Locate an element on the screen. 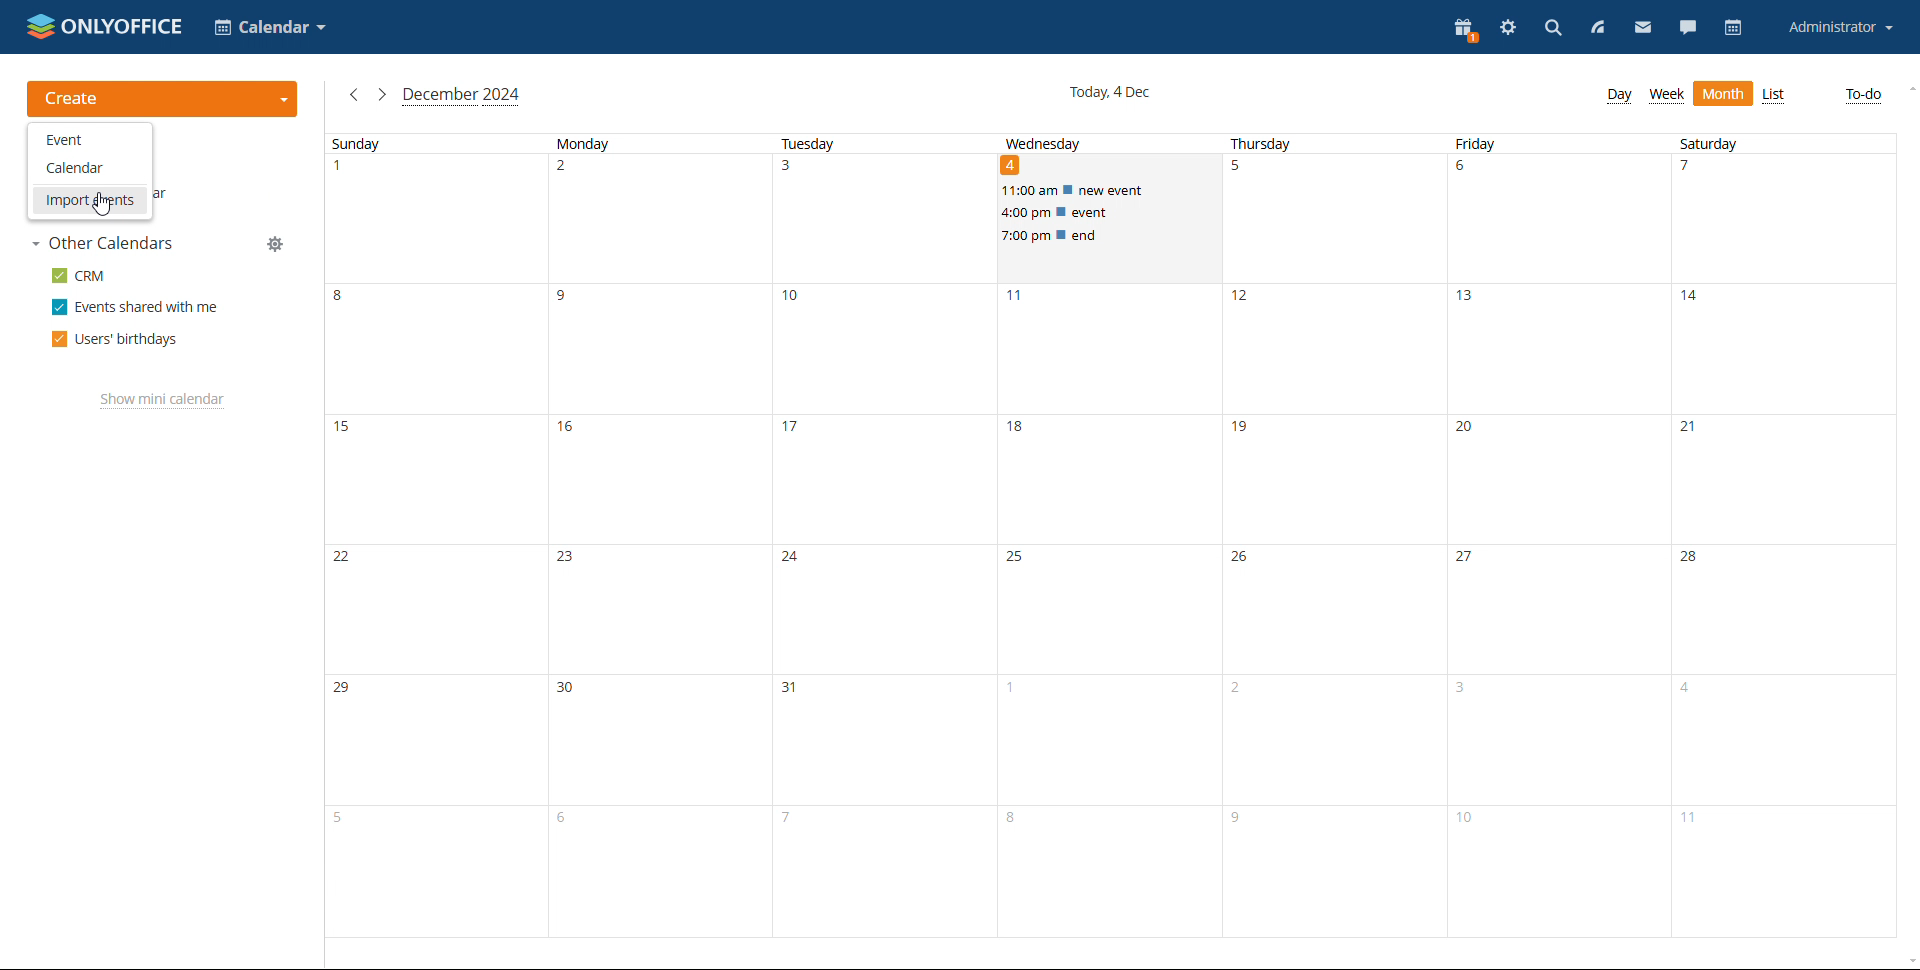  scroll up is located at coordinates (1908, 89).